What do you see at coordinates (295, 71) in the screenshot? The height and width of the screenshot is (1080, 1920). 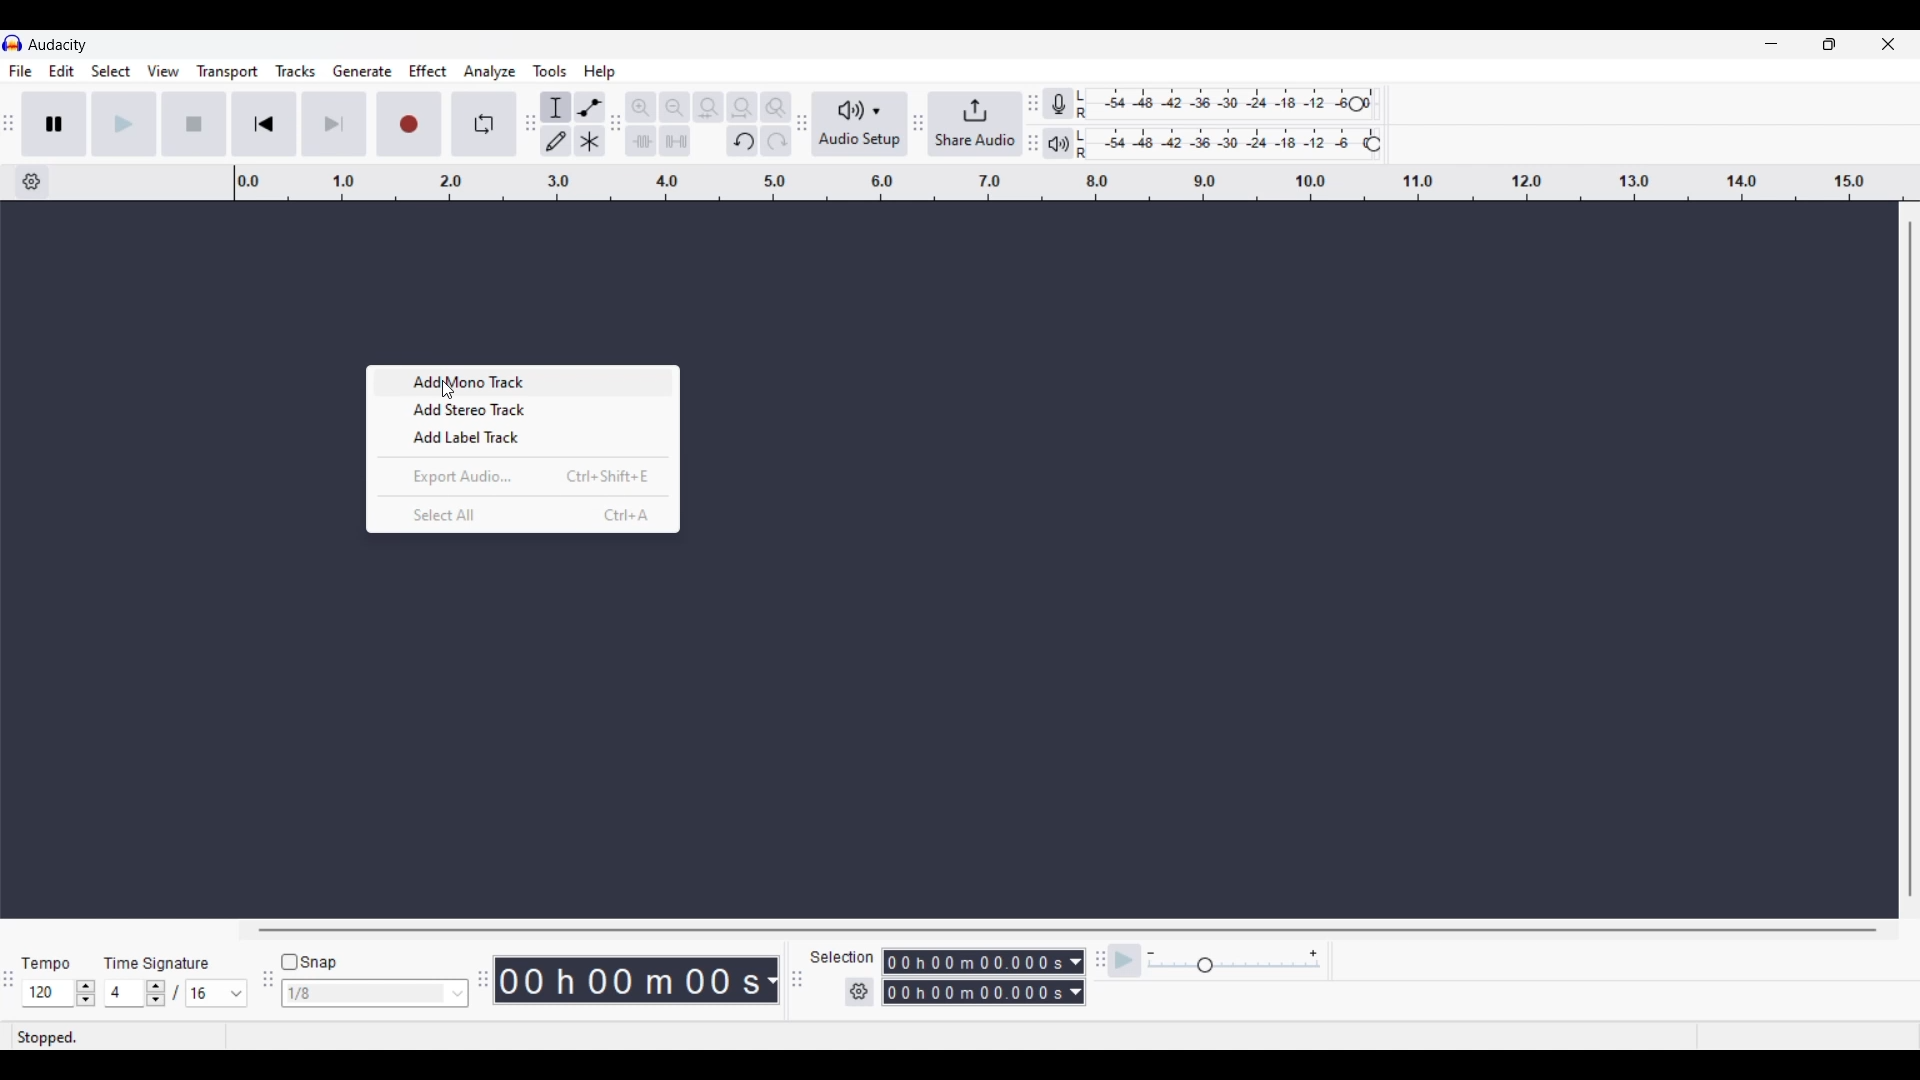 I see `Tracks menu` at bounding box center [295, 71].